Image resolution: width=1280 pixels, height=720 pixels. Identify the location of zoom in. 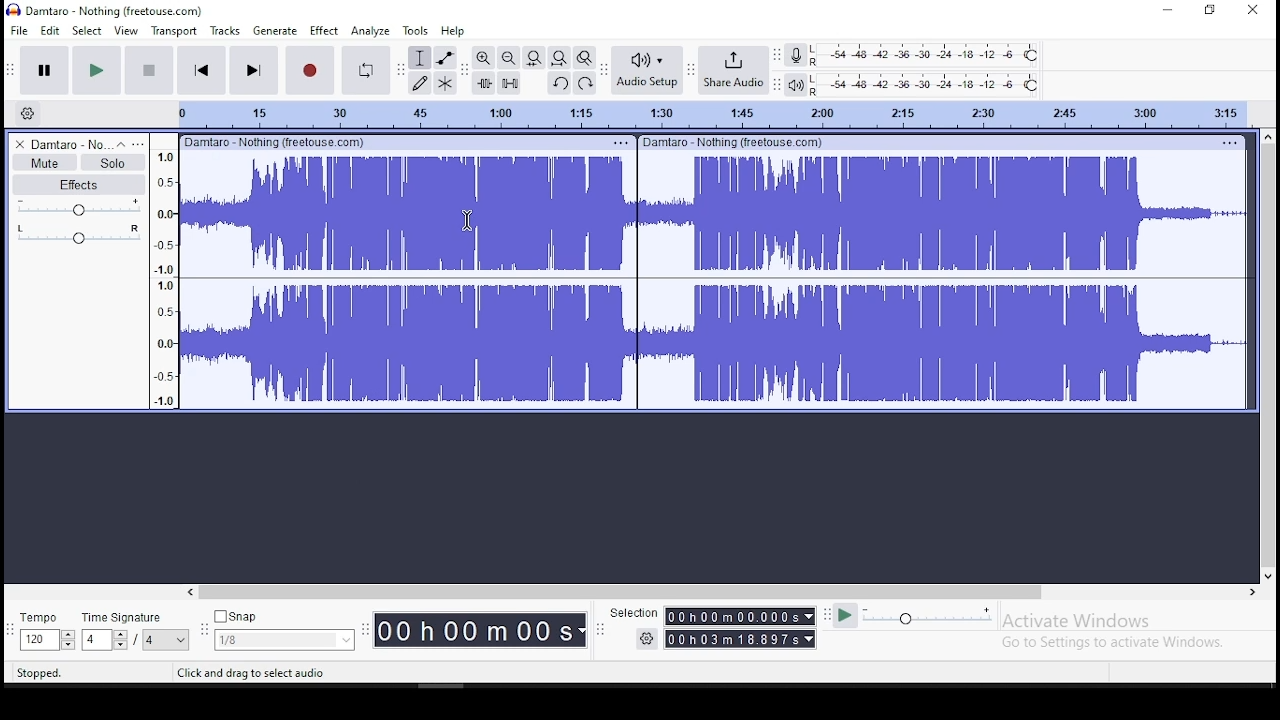
(483, 56).